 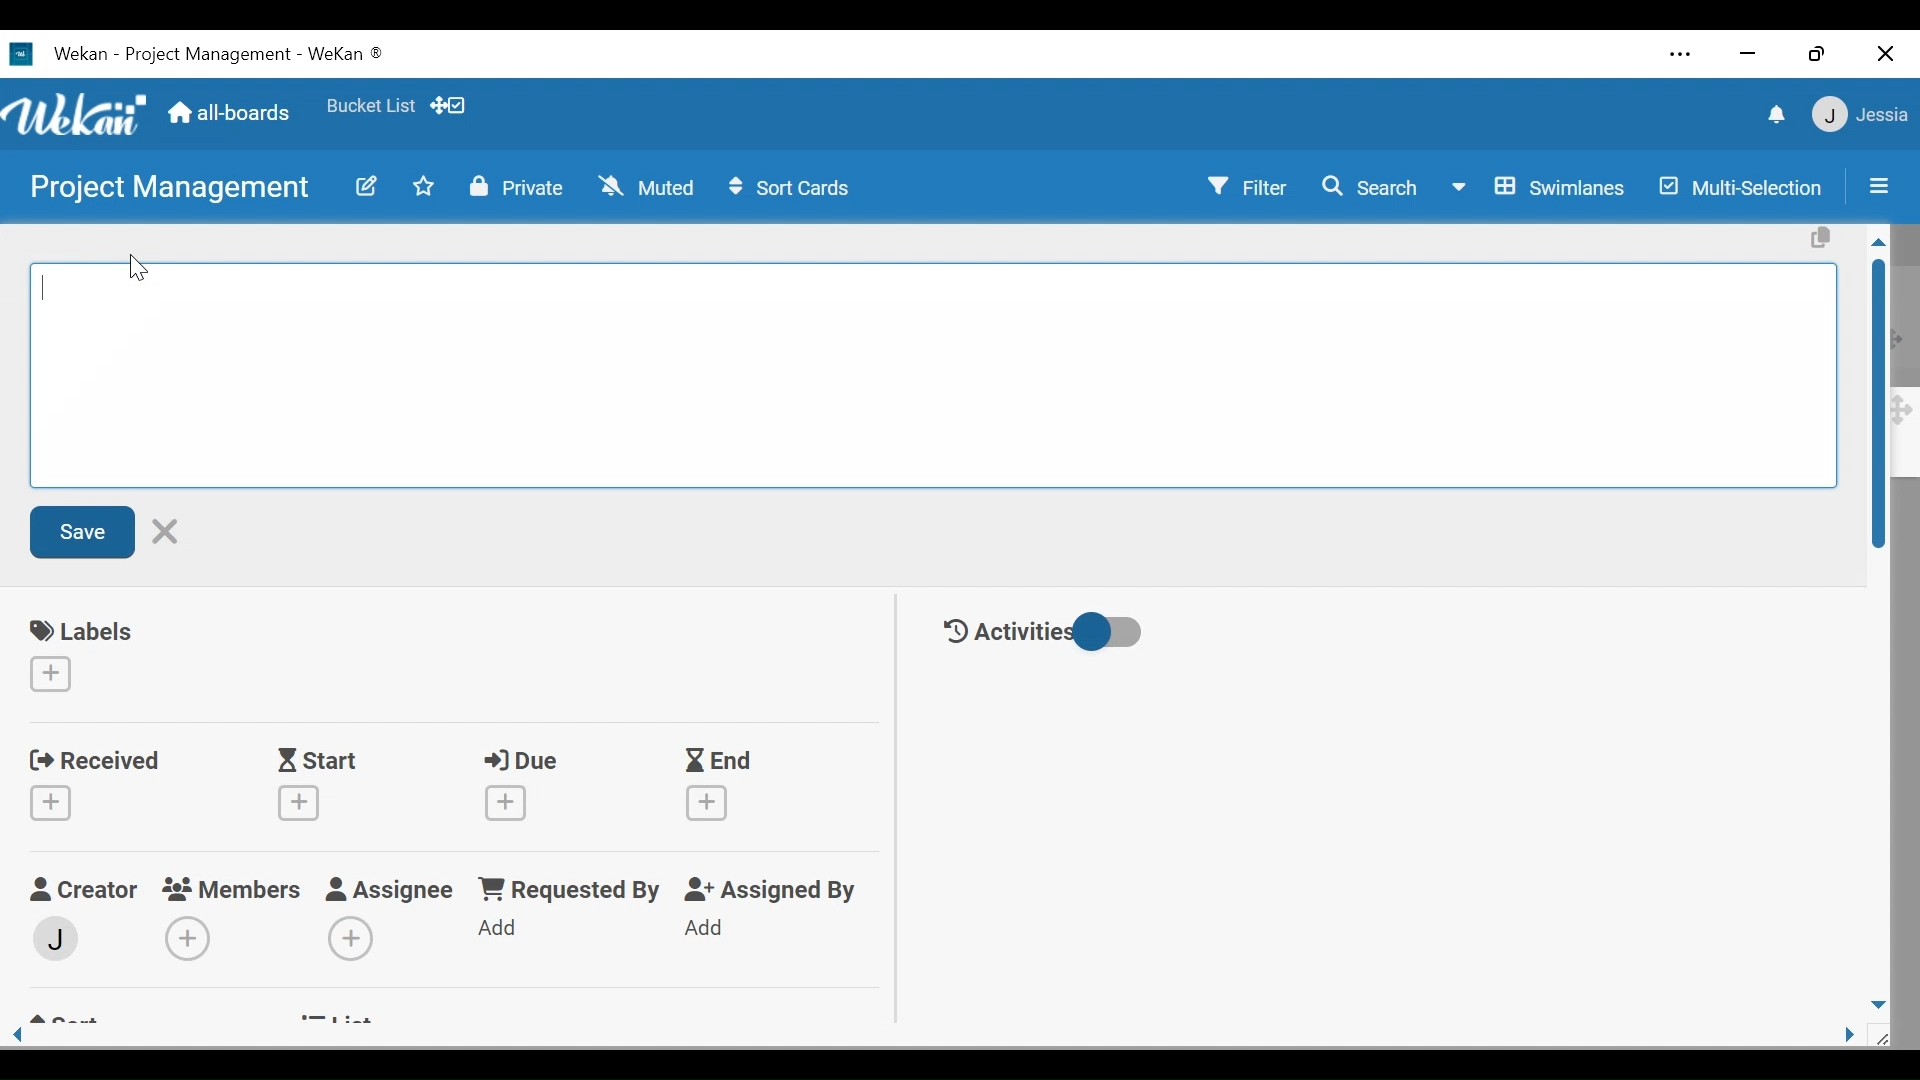 I want to click on Toggle favorites, so click(x=424, y=187).